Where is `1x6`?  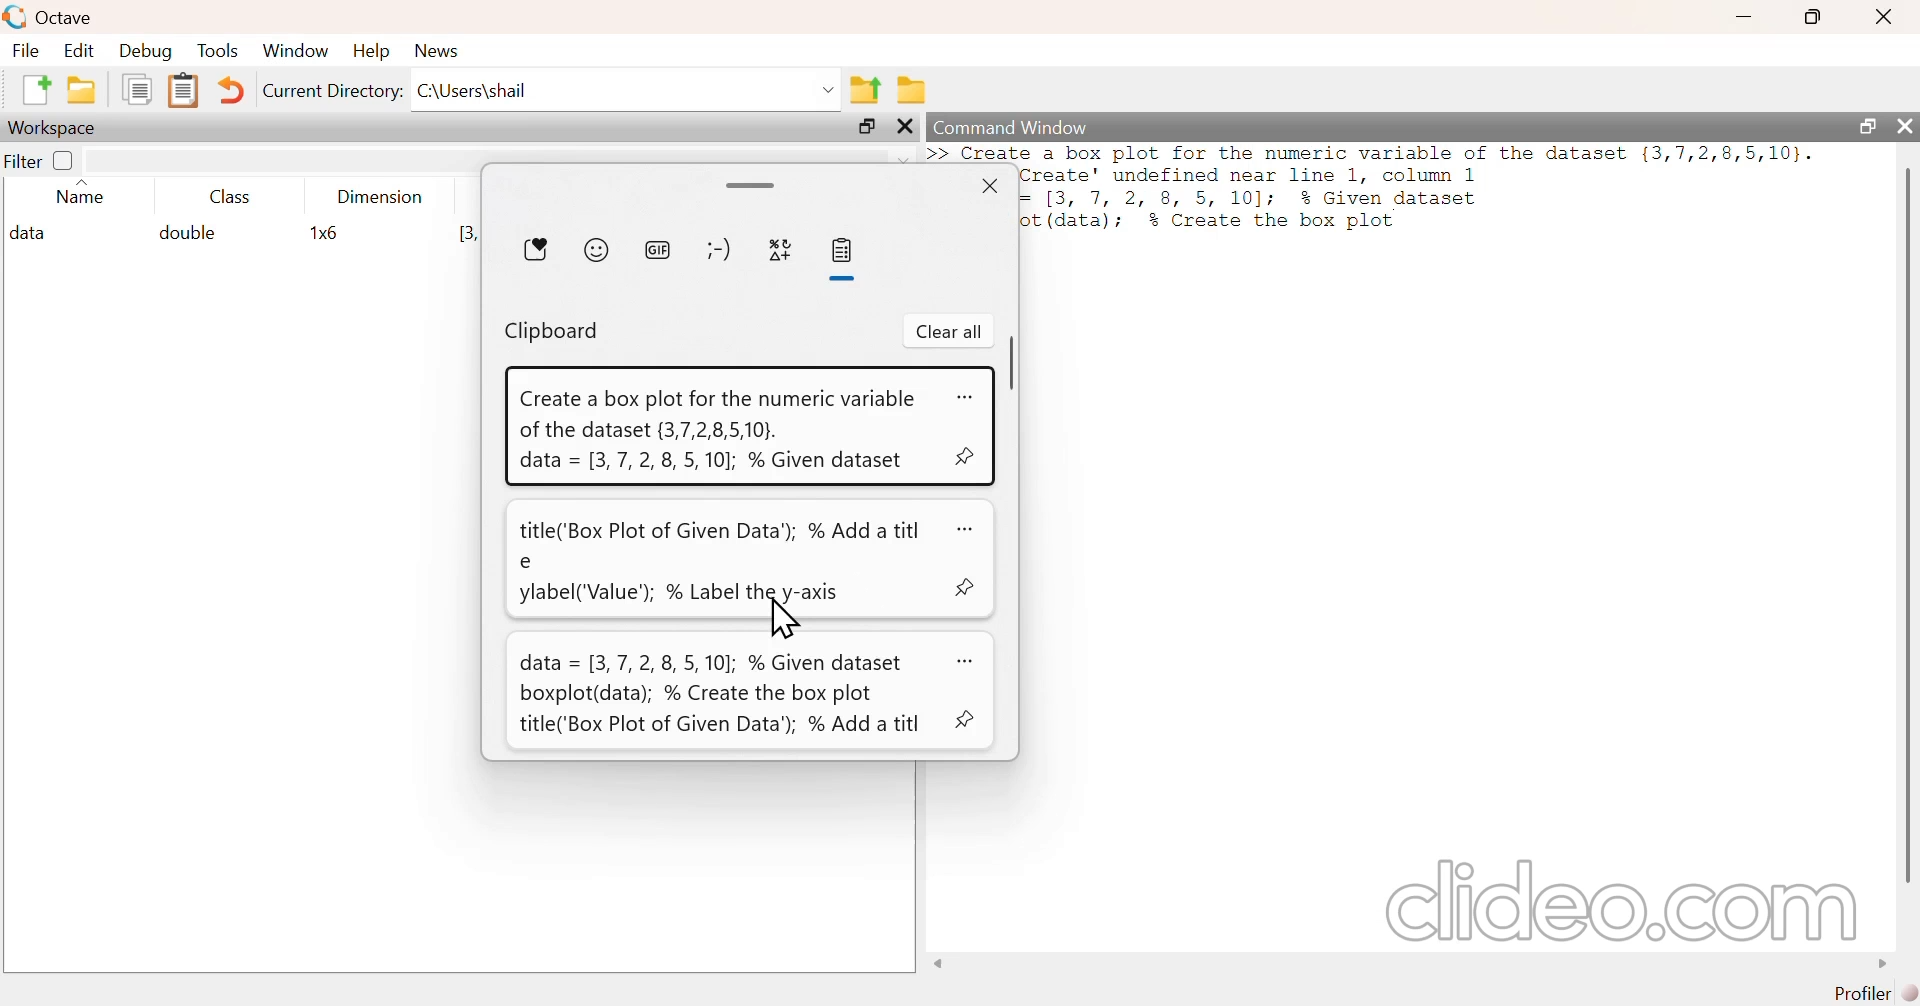
1x6 is located at coordinates (329, 233).